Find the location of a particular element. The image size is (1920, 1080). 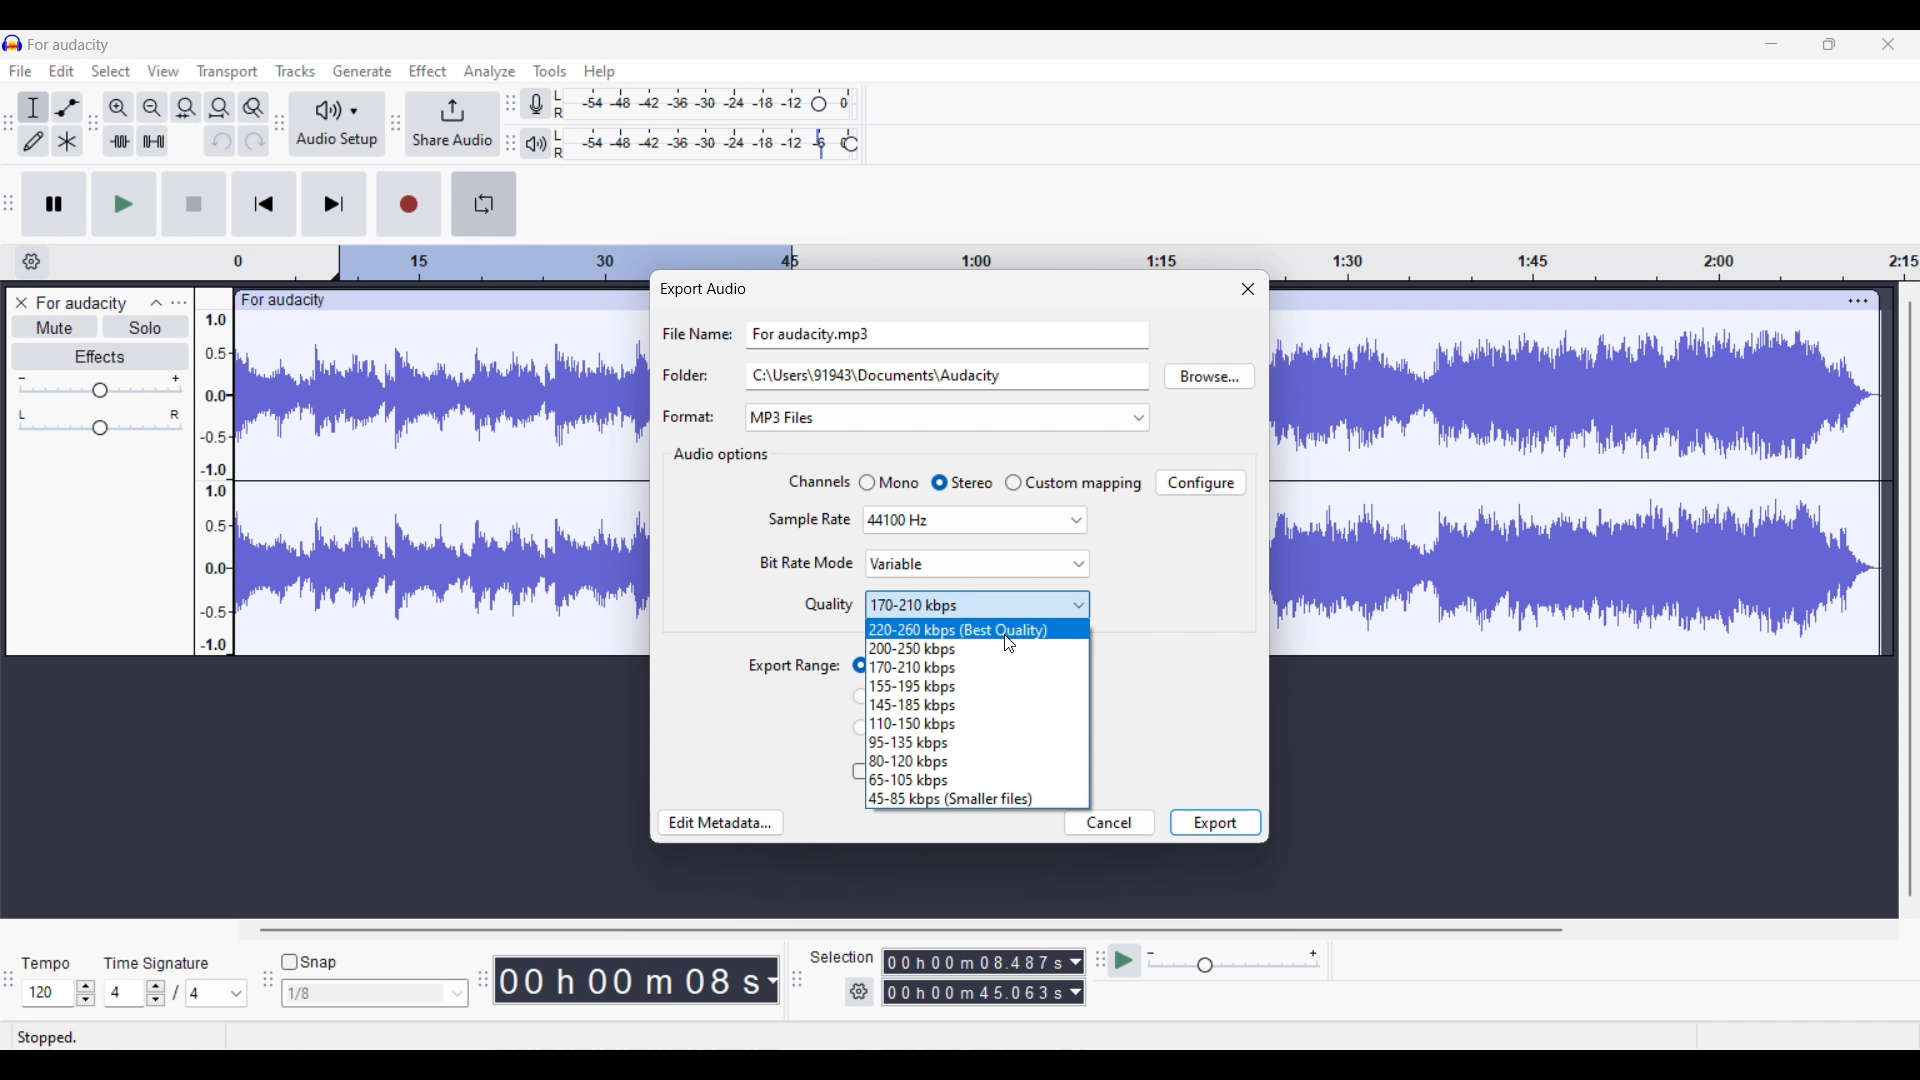

Scale to measure intensty if sound is located at coordinates (214, 483).